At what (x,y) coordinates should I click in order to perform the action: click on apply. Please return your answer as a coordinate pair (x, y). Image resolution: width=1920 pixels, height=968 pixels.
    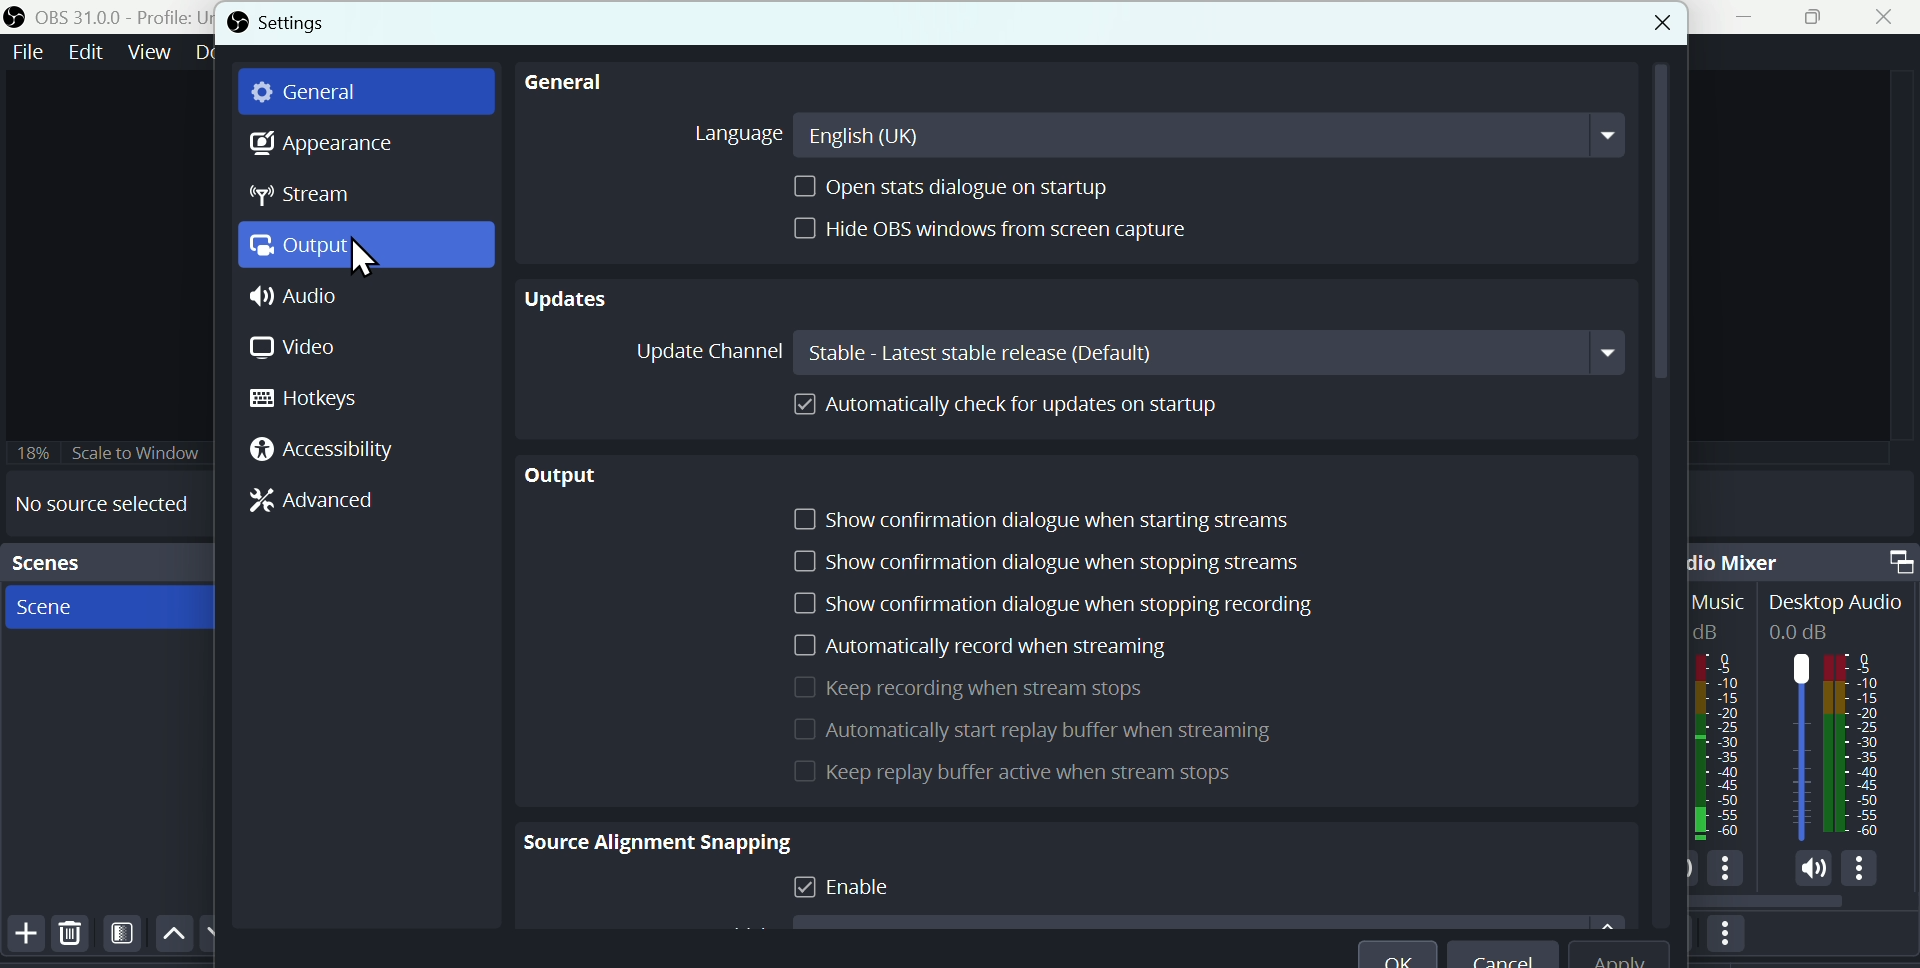
    Looking at the image, I should click on (1609, 954).